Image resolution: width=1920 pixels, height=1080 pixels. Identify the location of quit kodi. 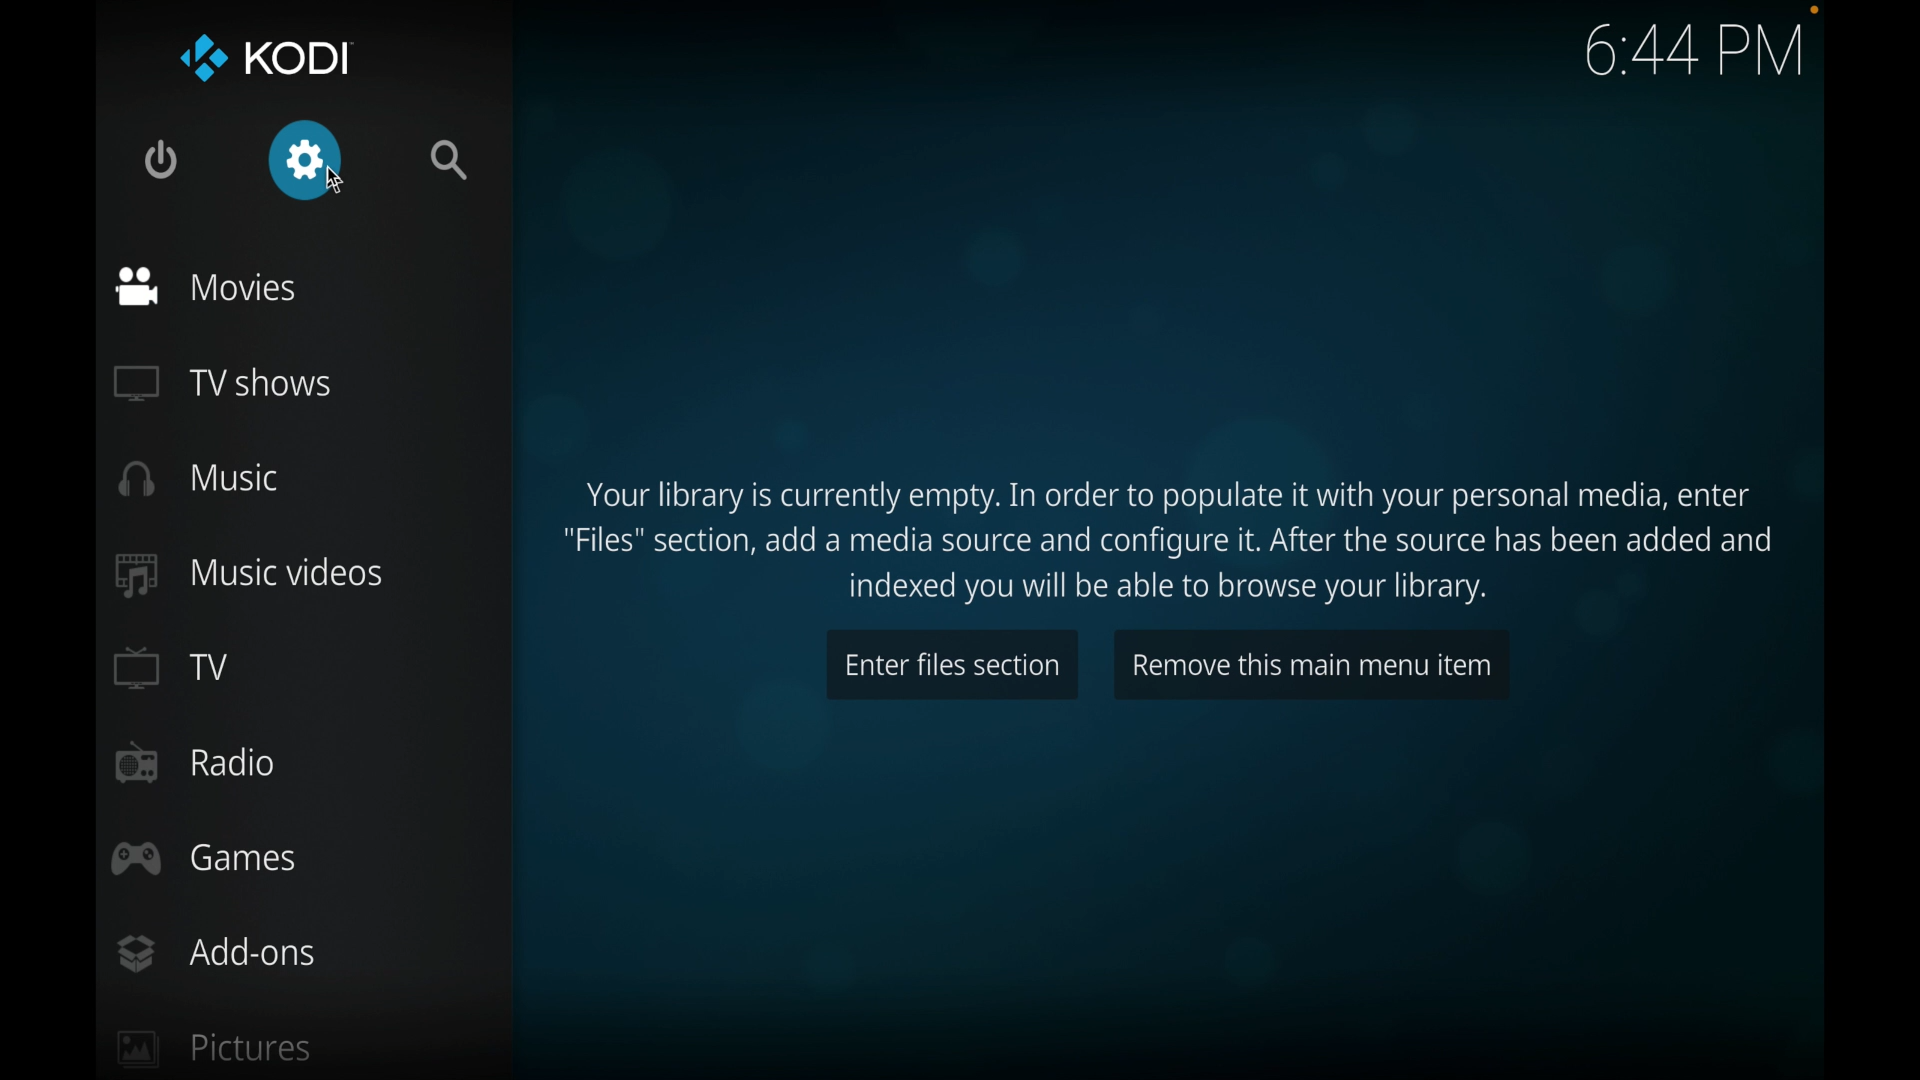
(163, 159).